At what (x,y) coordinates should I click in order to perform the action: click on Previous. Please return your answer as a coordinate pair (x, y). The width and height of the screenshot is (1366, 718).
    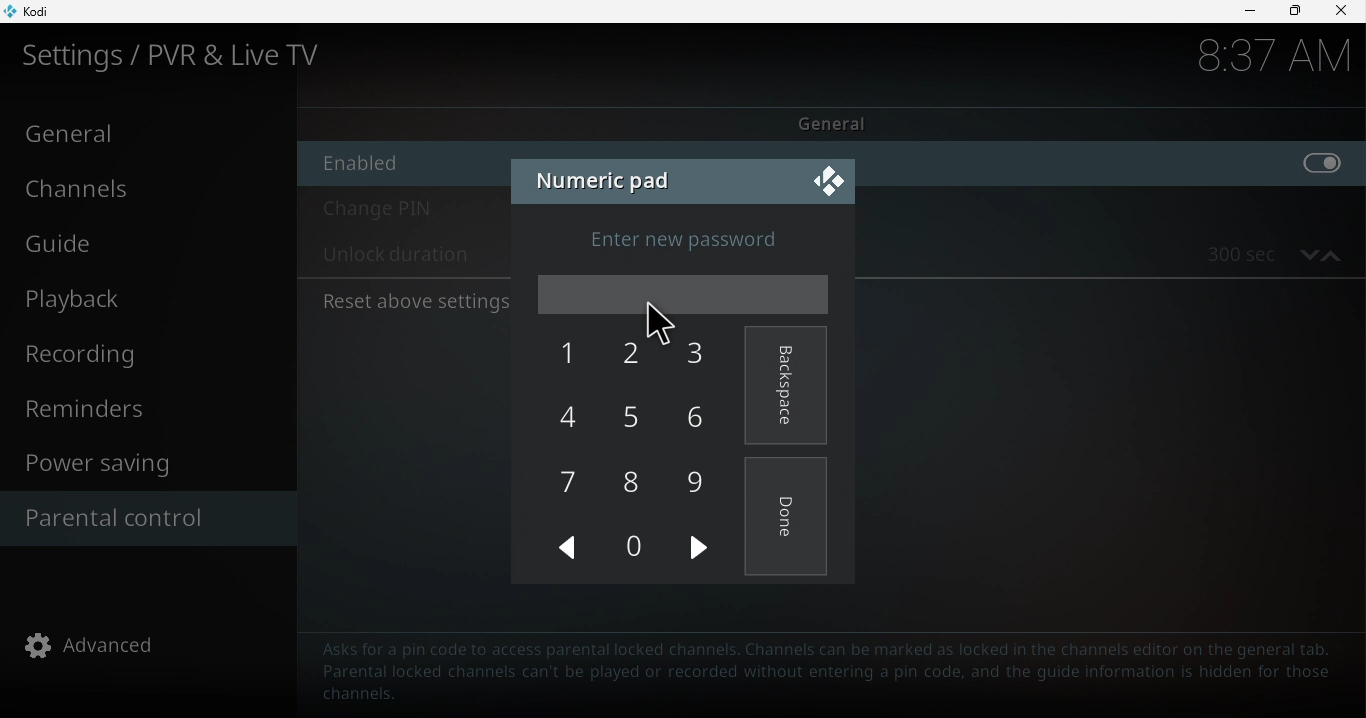
    Looking at the image, I should click on (565, 548).